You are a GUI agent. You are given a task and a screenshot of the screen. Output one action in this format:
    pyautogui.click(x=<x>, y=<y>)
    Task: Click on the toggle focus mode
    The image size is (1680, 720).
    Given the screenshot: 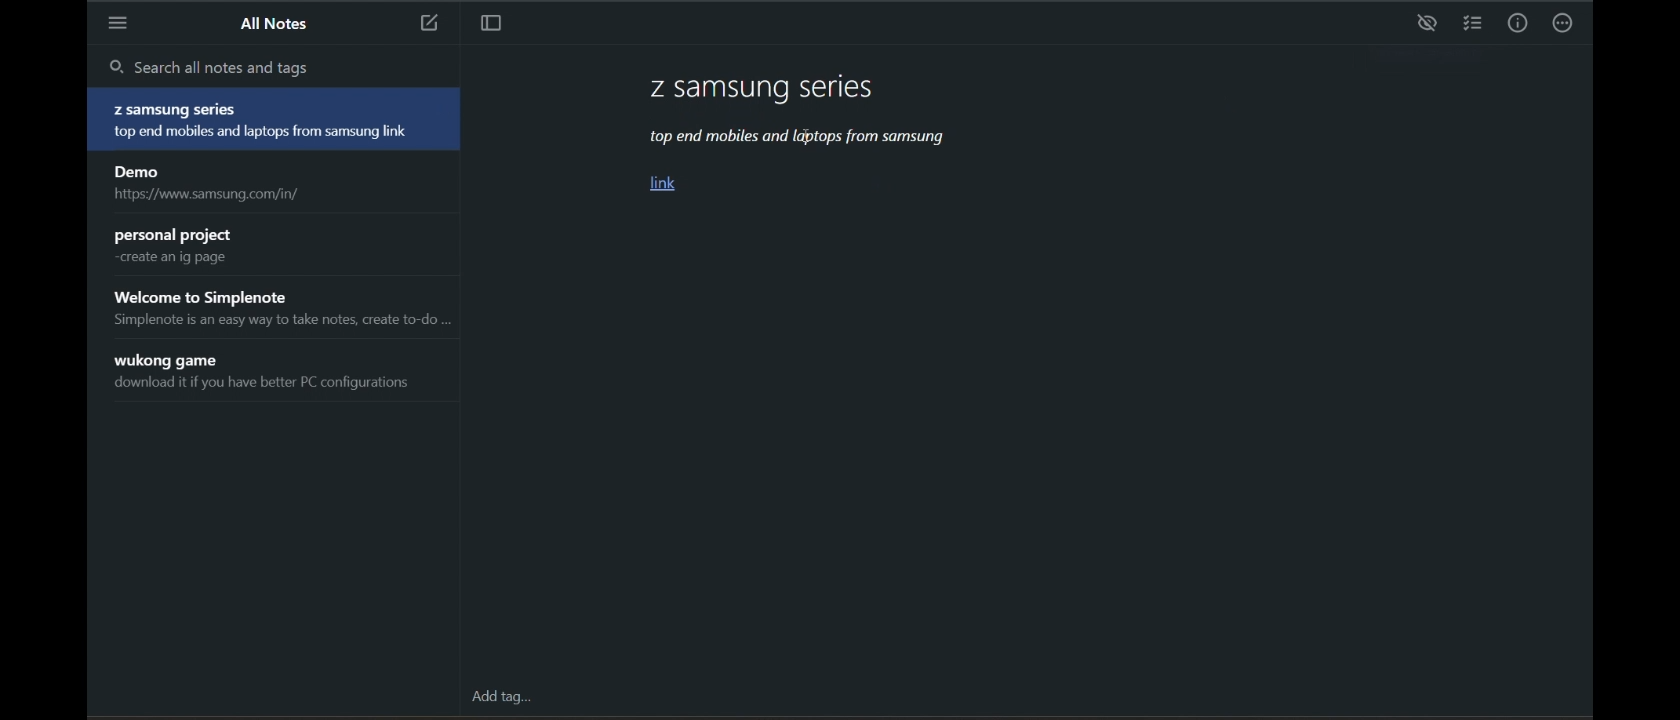 What is the action you would take?
    pyautogui.click(x=490, y=26)
    